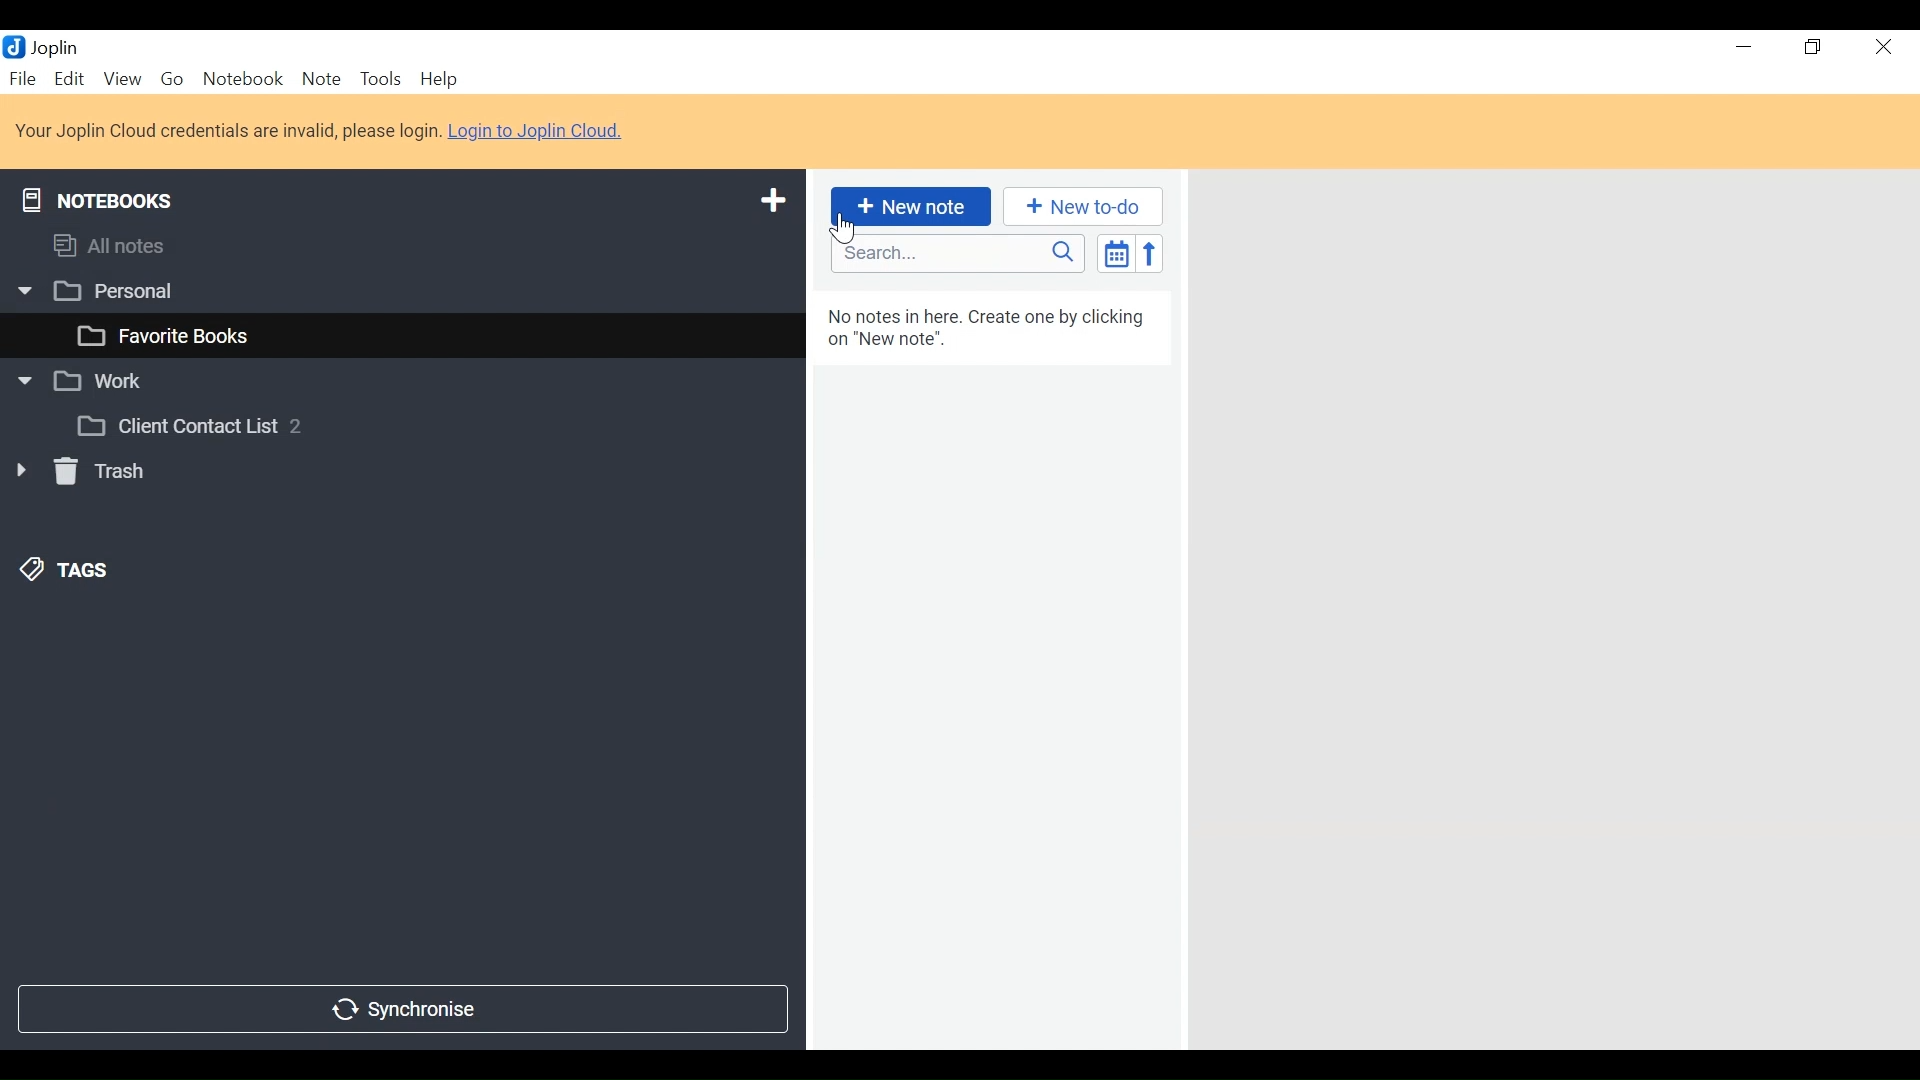  What do you see at coordinates (1885, 45) in the screenshot?
I see `Close` at bounding box center [1885, 45].